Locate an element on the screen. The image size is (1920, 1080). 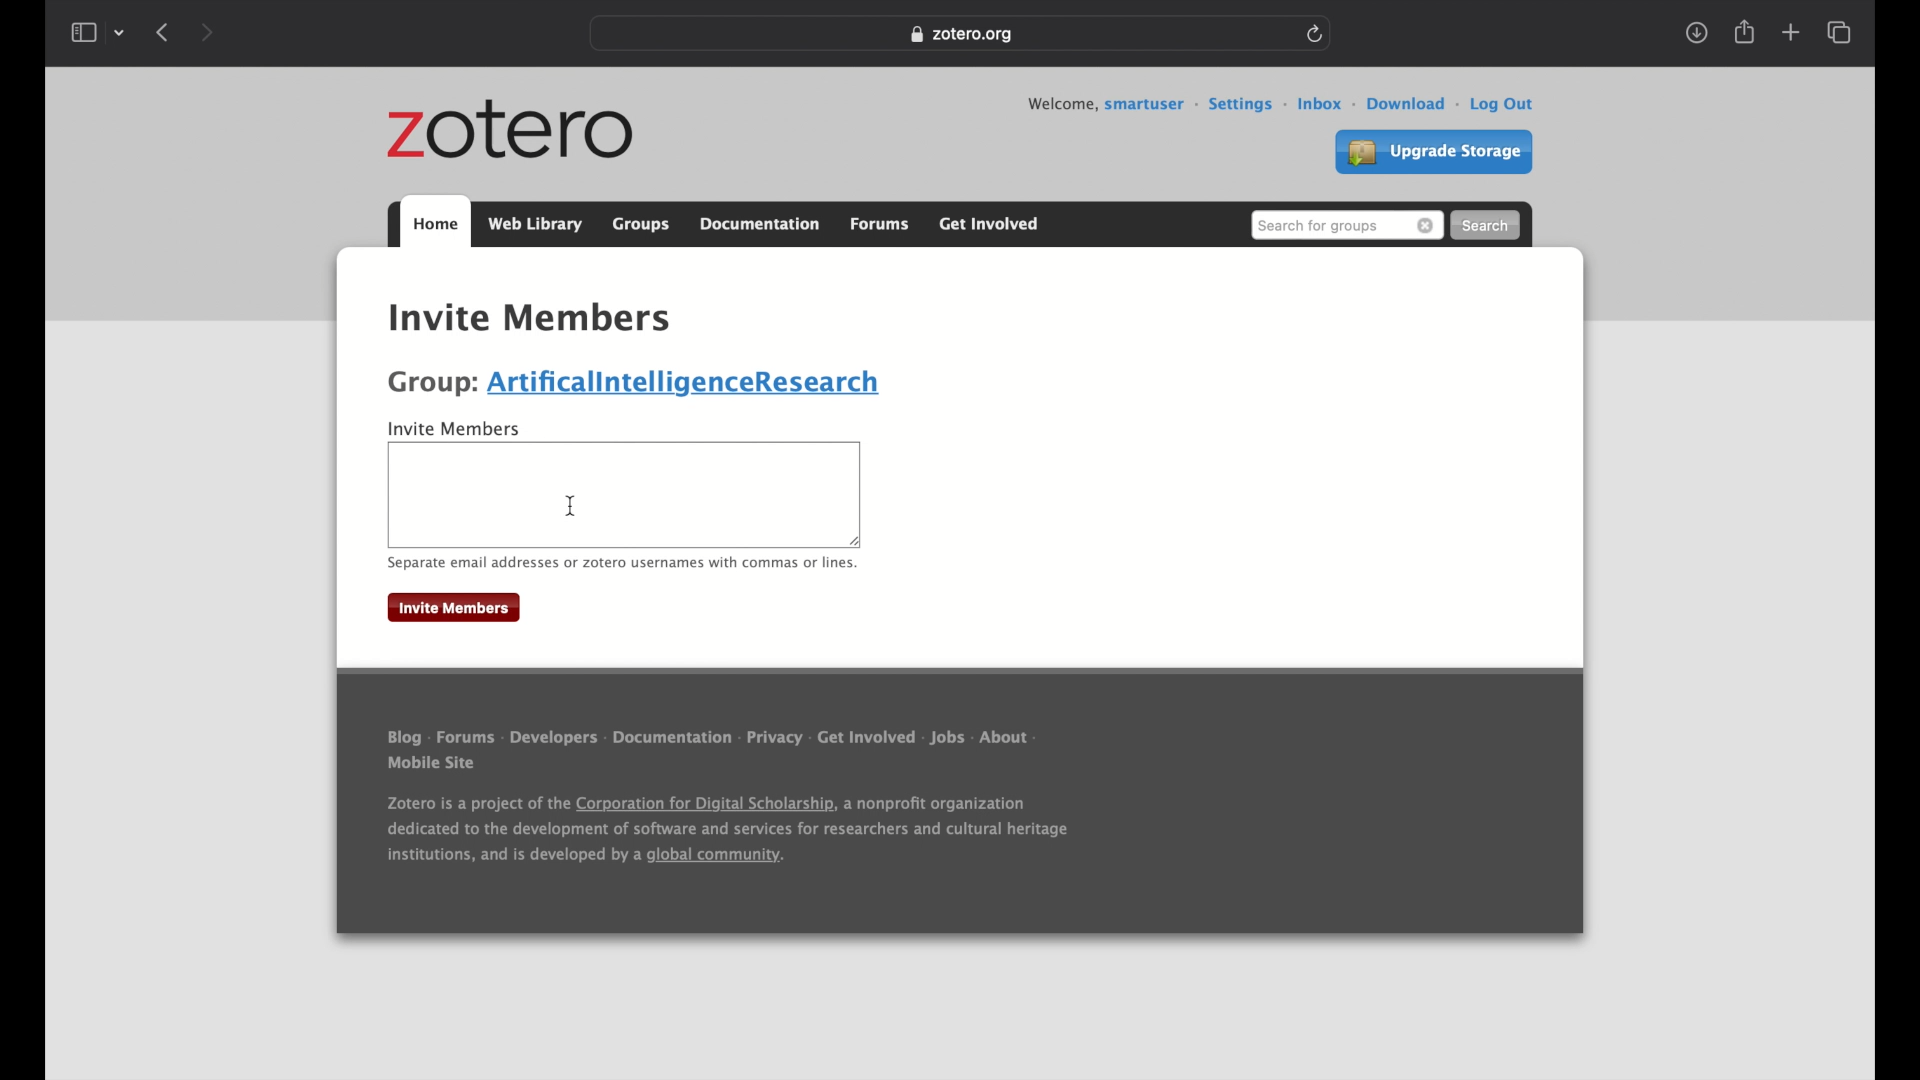
separate email addresses or zotero usernames with commas or lines is located at coordinates (621, 565).